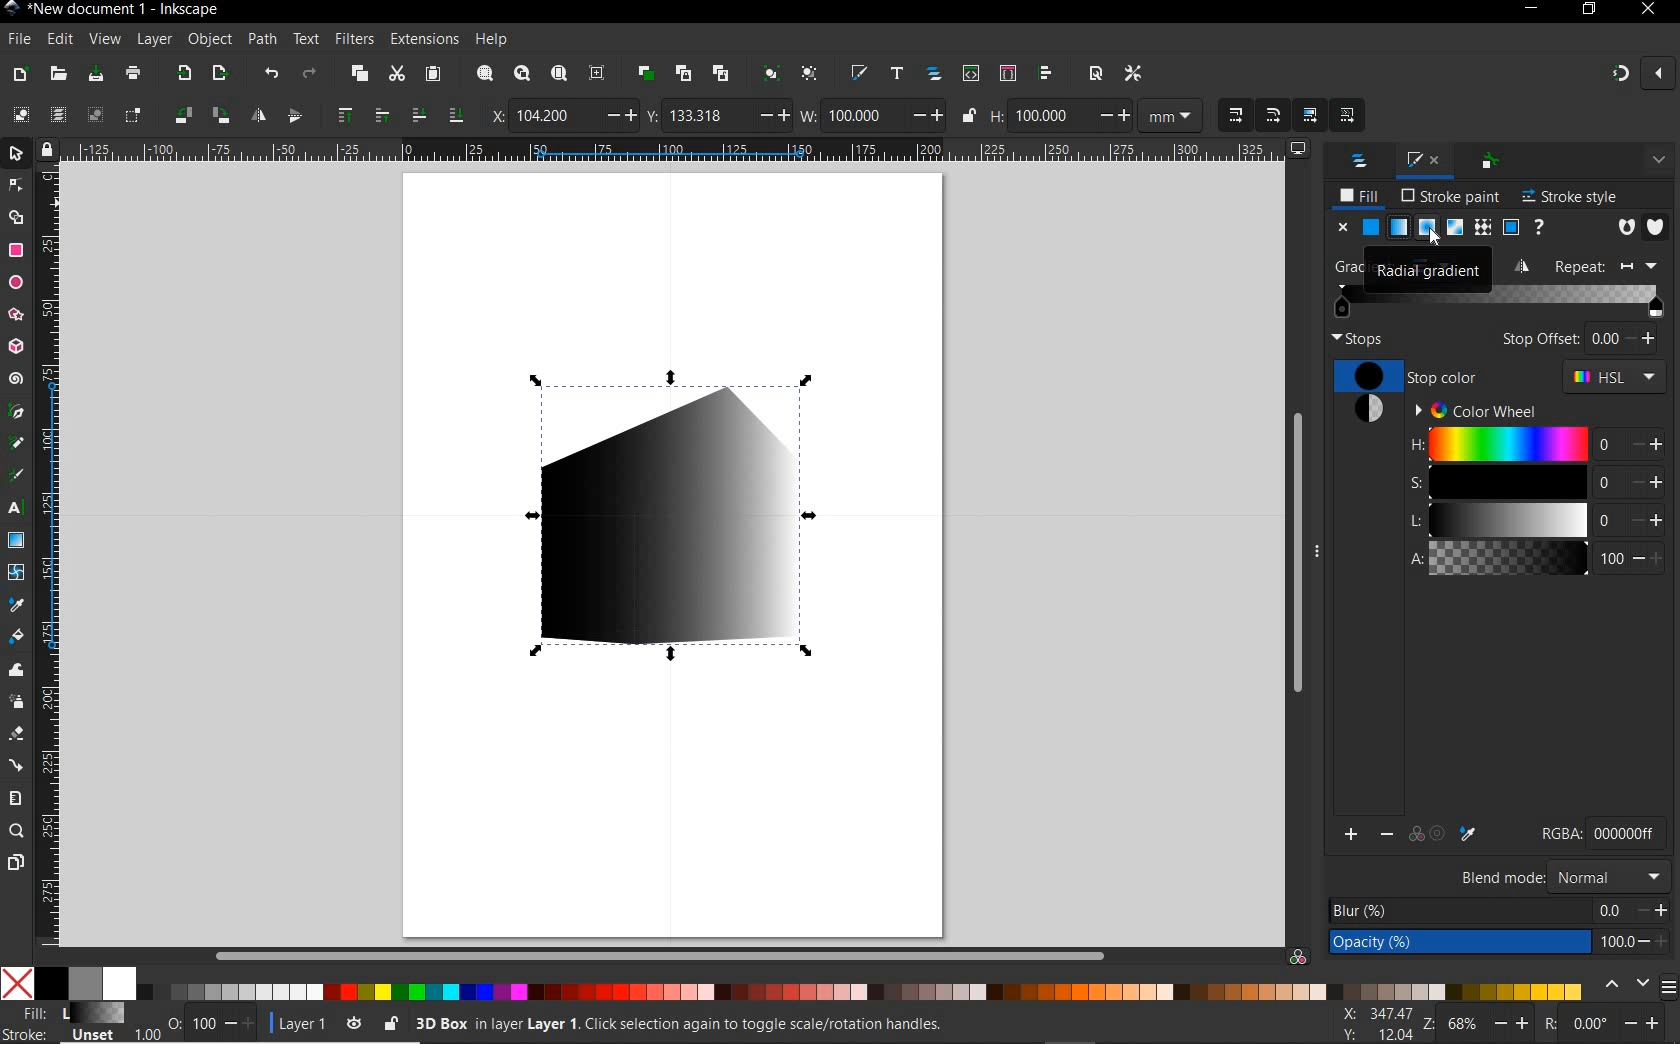  I want to click on FILL AND STROKE, so click(63, 1022).